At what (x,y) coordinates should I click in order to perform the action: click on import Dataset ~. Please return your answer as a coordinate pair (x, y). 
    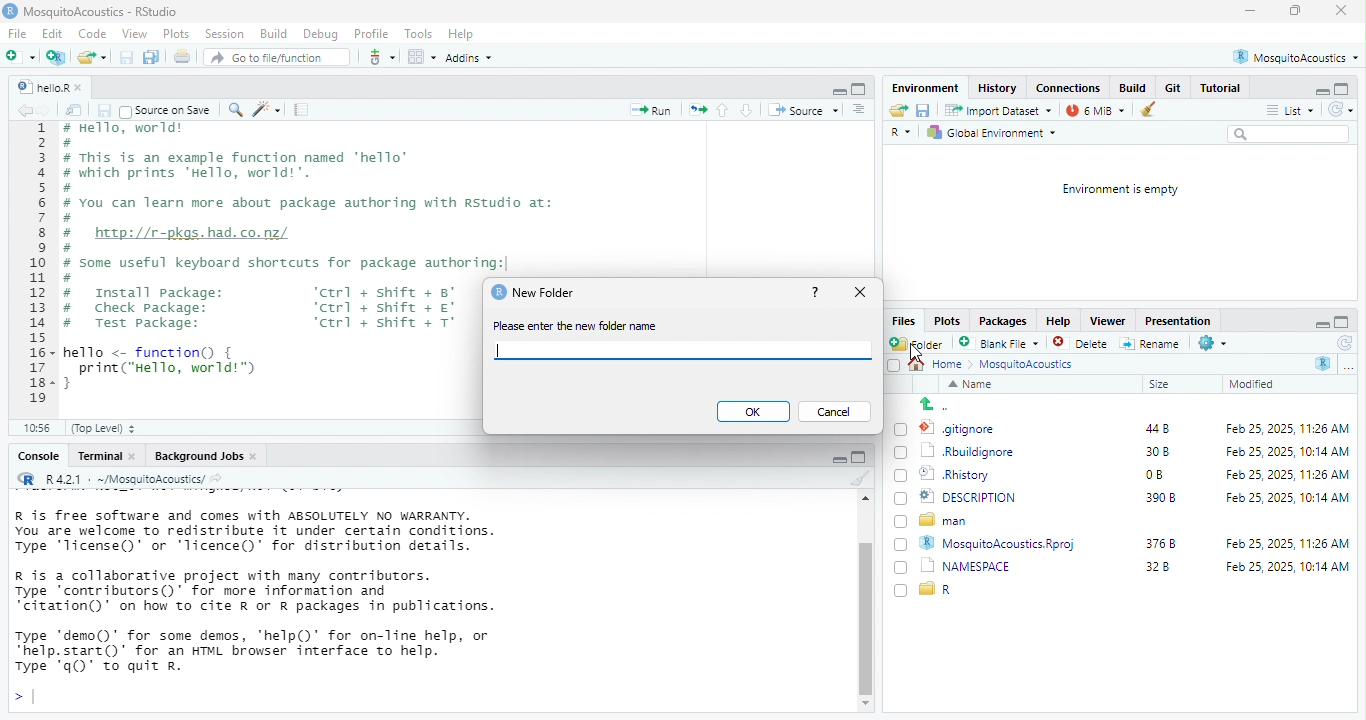
    Looking at the image, I should click on (1002, 110).